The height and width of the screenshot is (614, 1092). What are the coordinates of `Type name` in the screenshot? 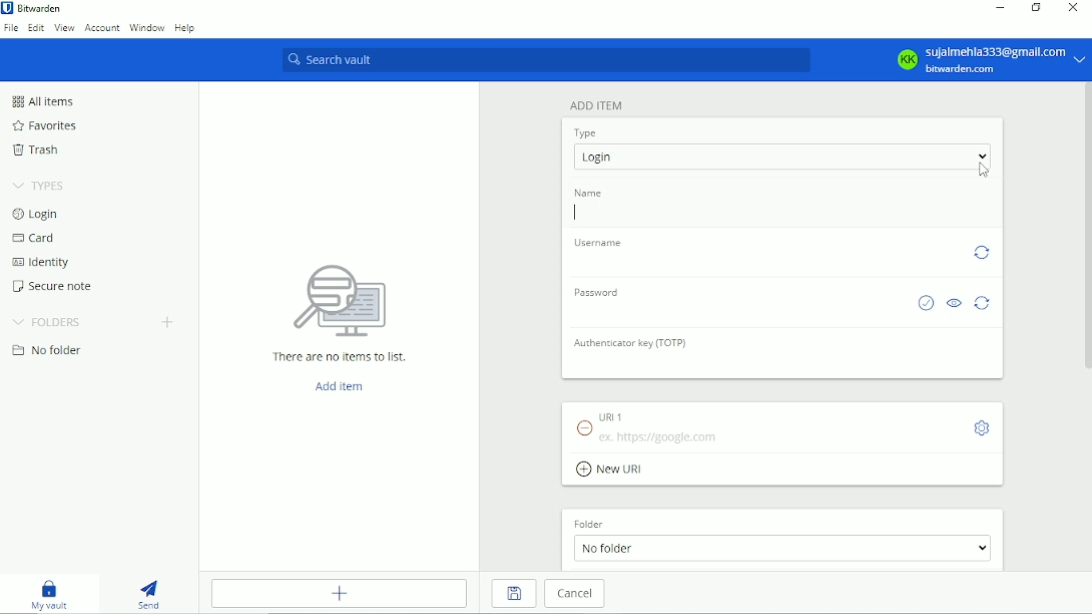 It's located at (686, 213).